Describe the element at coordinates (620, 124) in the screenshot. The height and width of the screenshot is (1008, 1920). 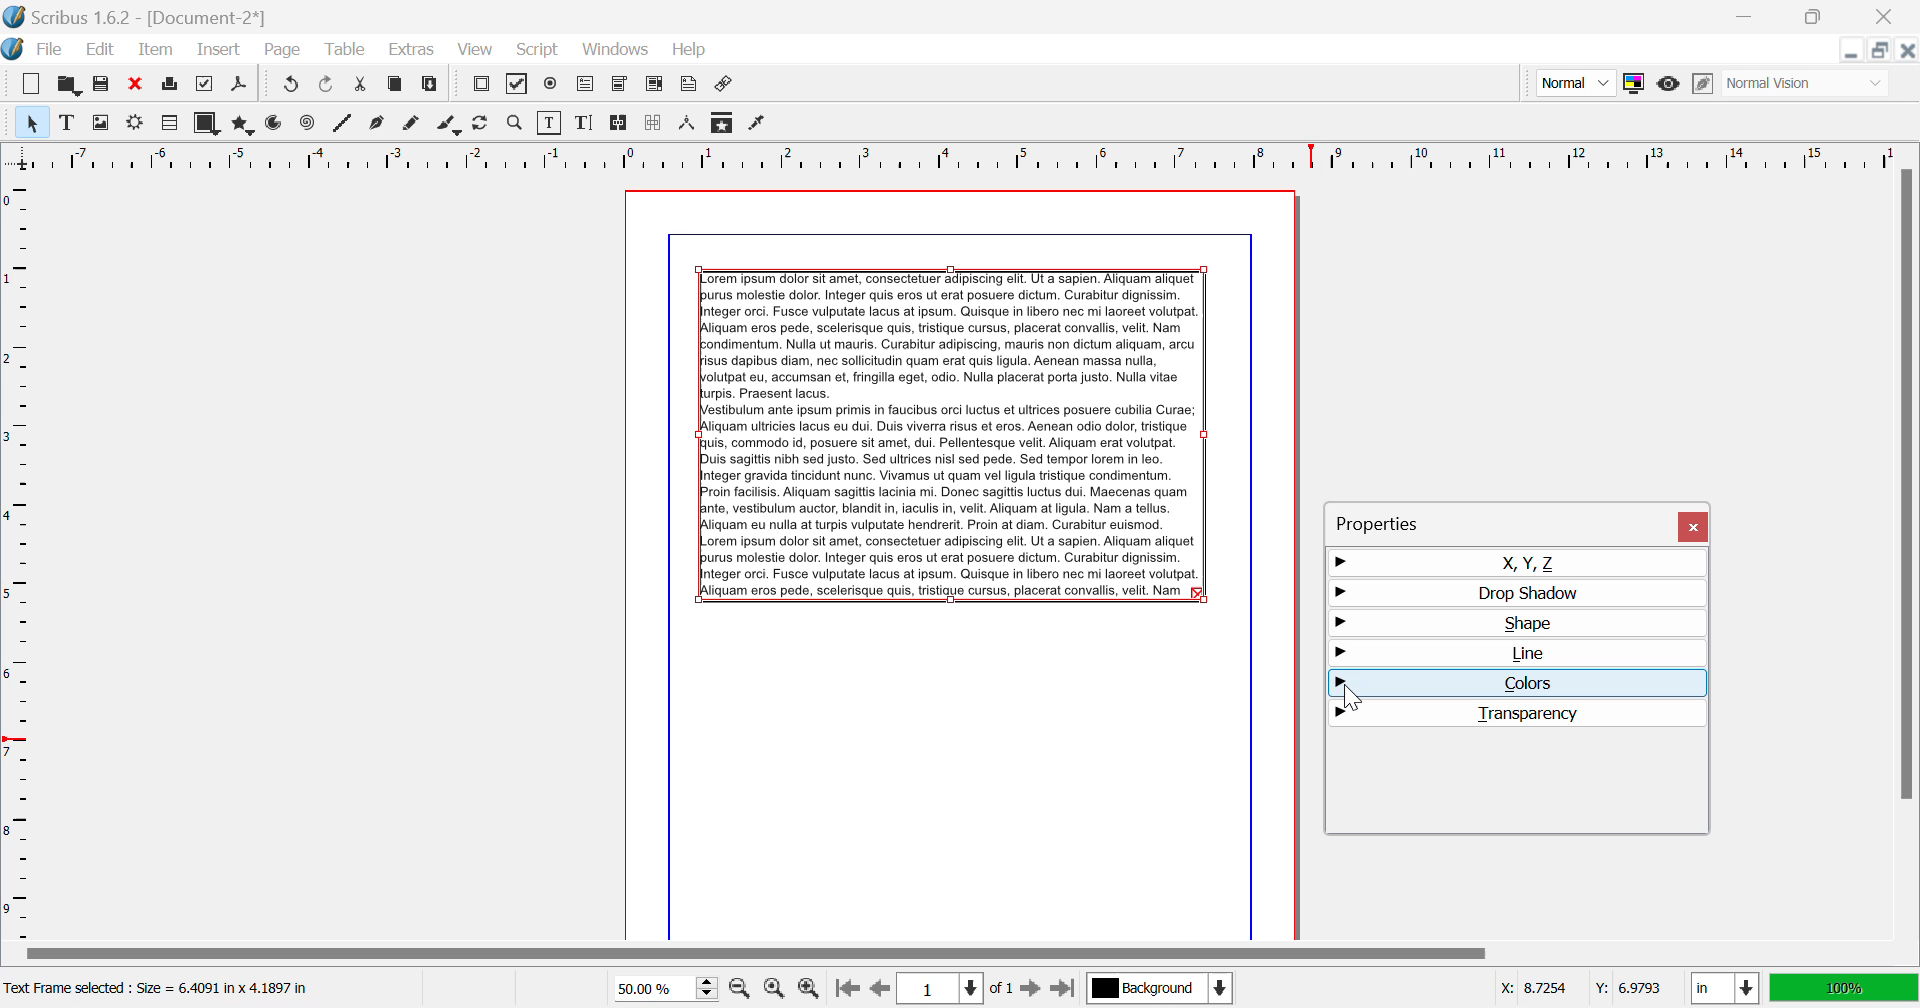
I see `Link Text Frames` at that location.